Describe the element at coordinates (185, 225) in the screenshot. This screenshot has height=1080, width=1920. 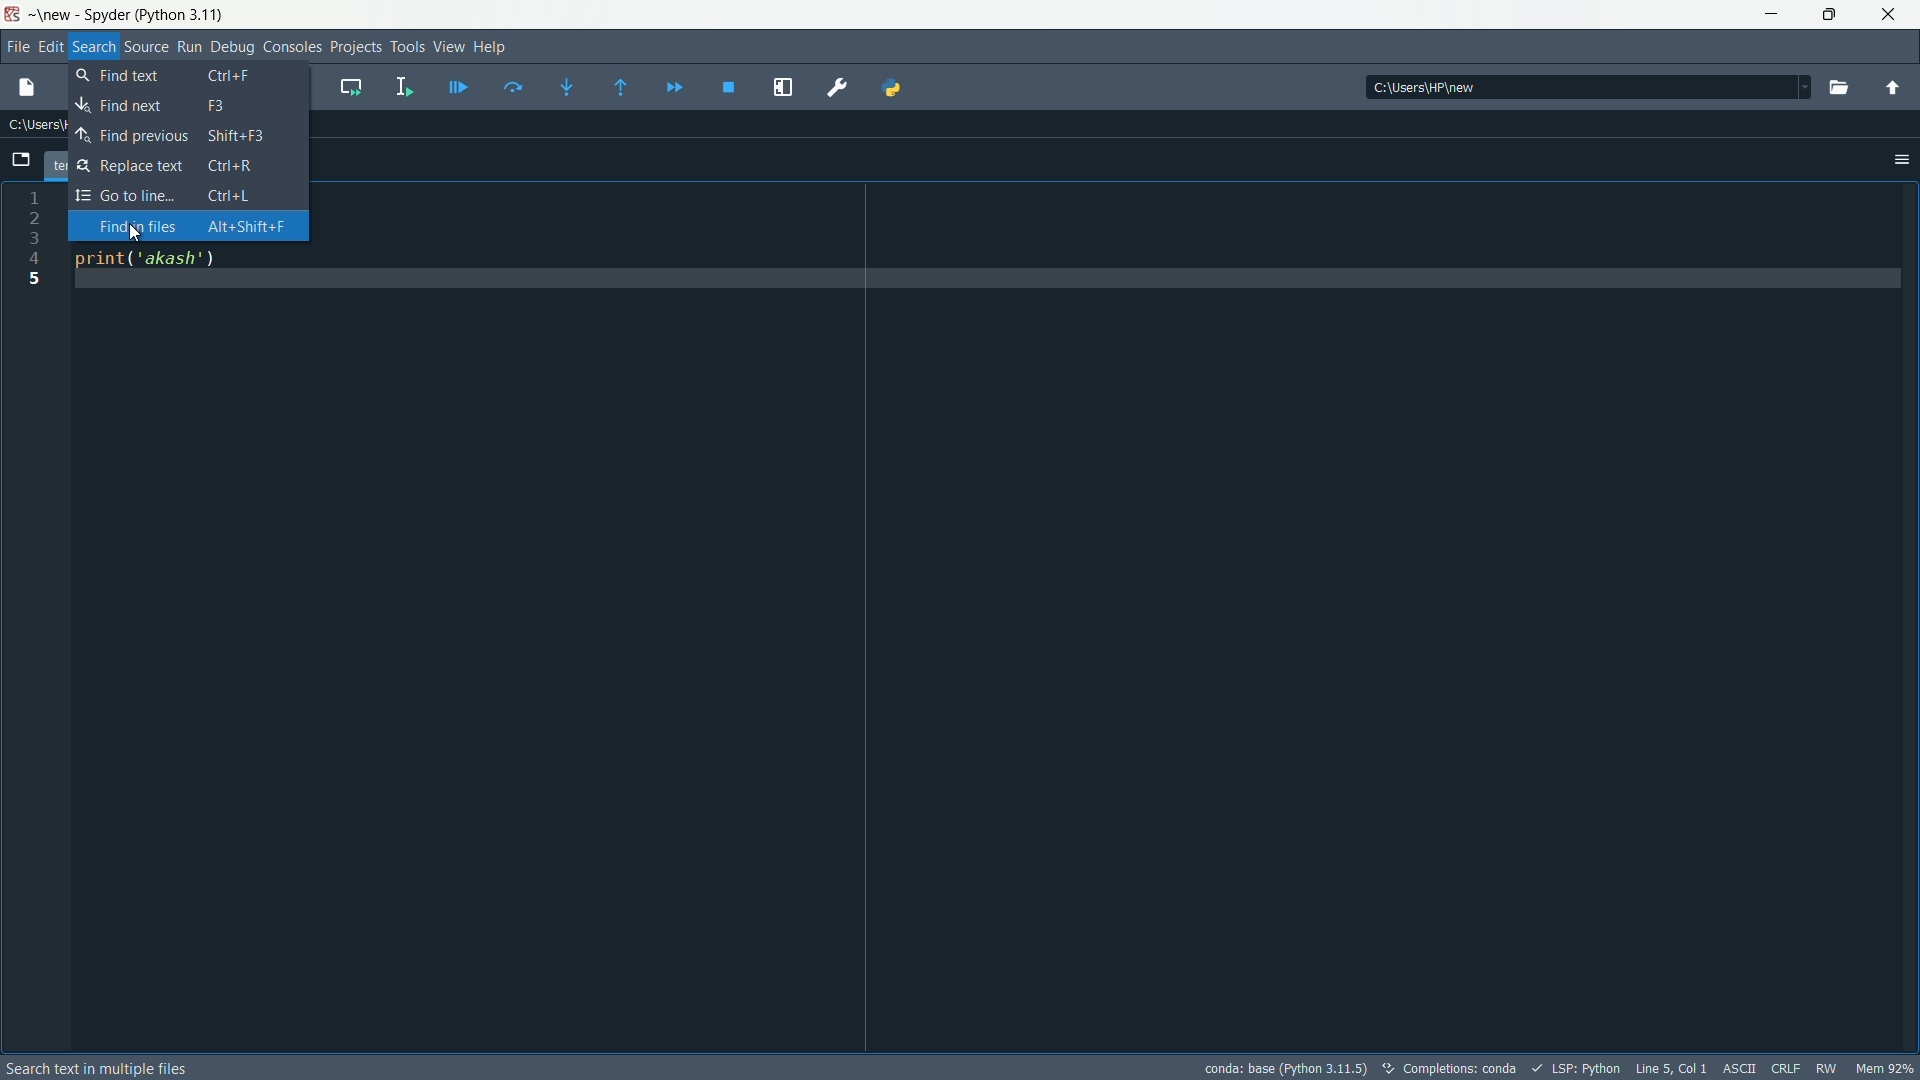
I see `find in file` at that location.